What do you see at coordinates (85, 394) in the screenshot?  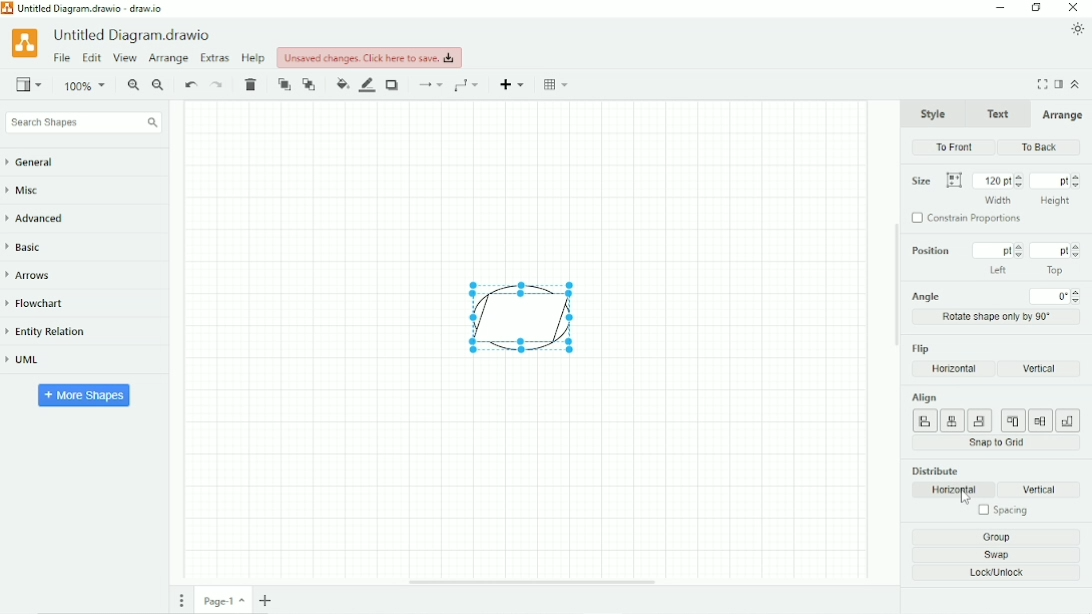 I see `More shapes` at bounding box center [85, 394].